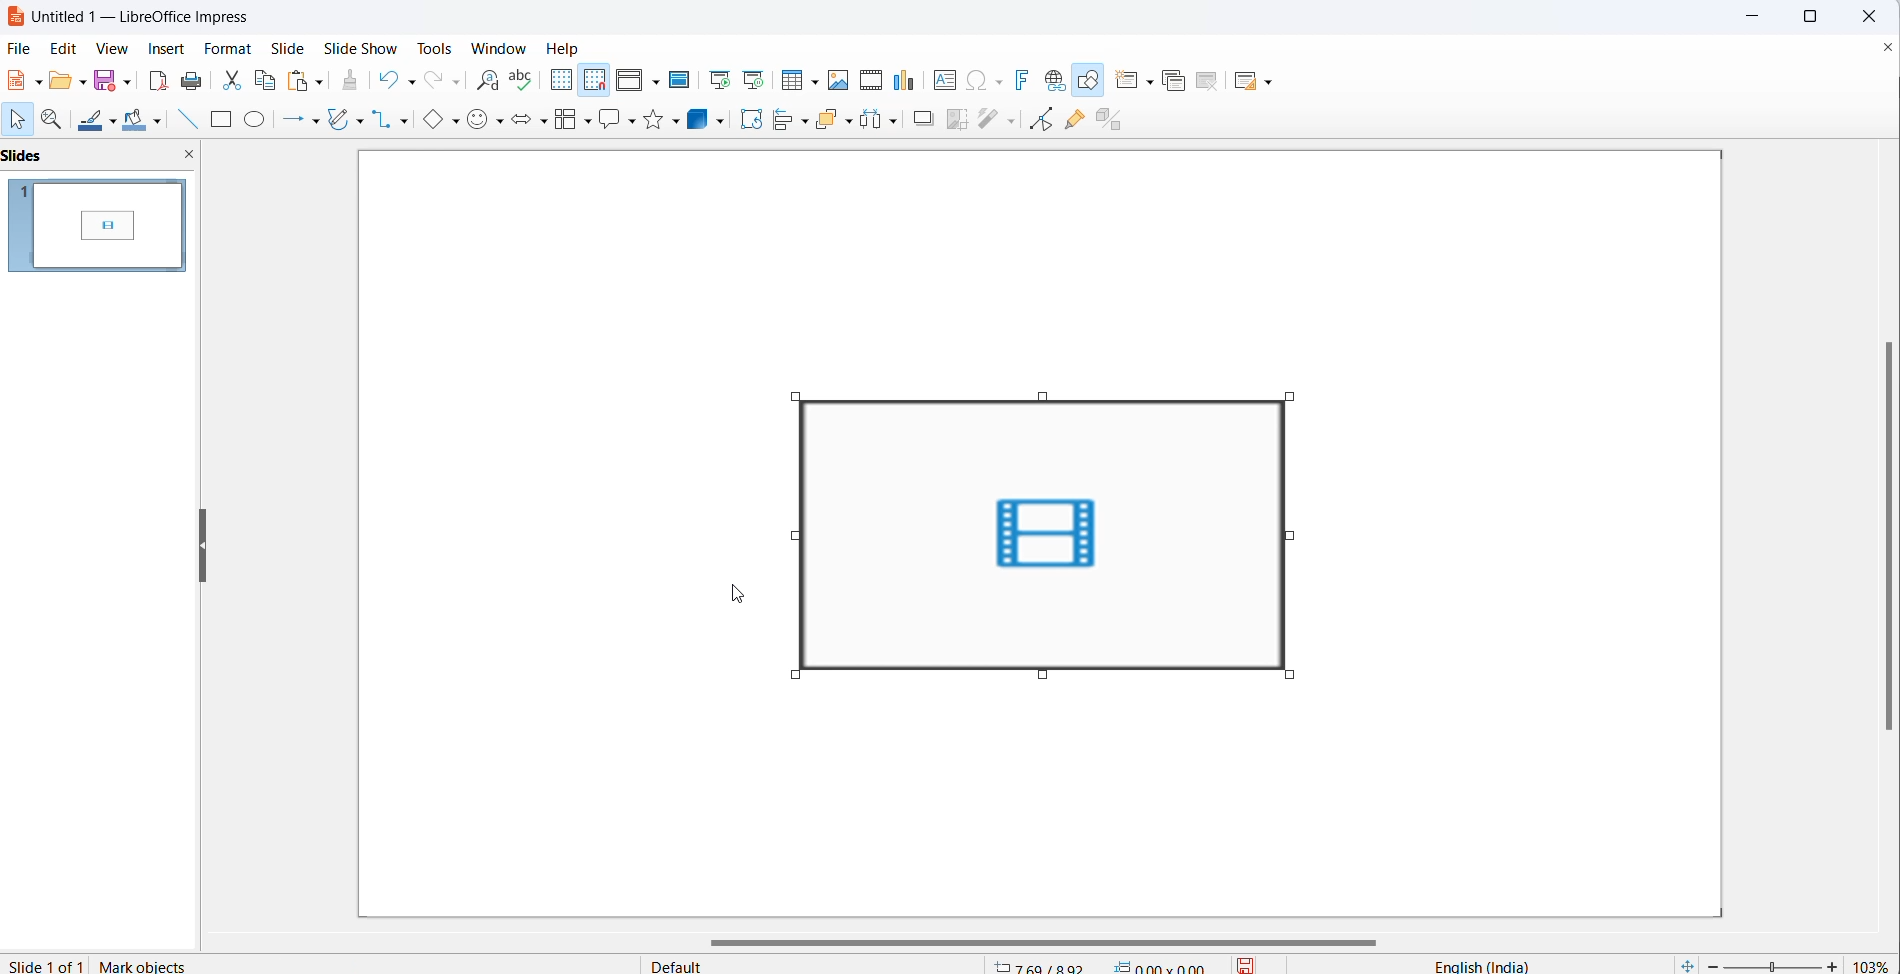 The width and height of the screenshot is (1900, 974). Describe the element at coordinates (219, 121) in the screenshot. I see `rectangle` at that location.